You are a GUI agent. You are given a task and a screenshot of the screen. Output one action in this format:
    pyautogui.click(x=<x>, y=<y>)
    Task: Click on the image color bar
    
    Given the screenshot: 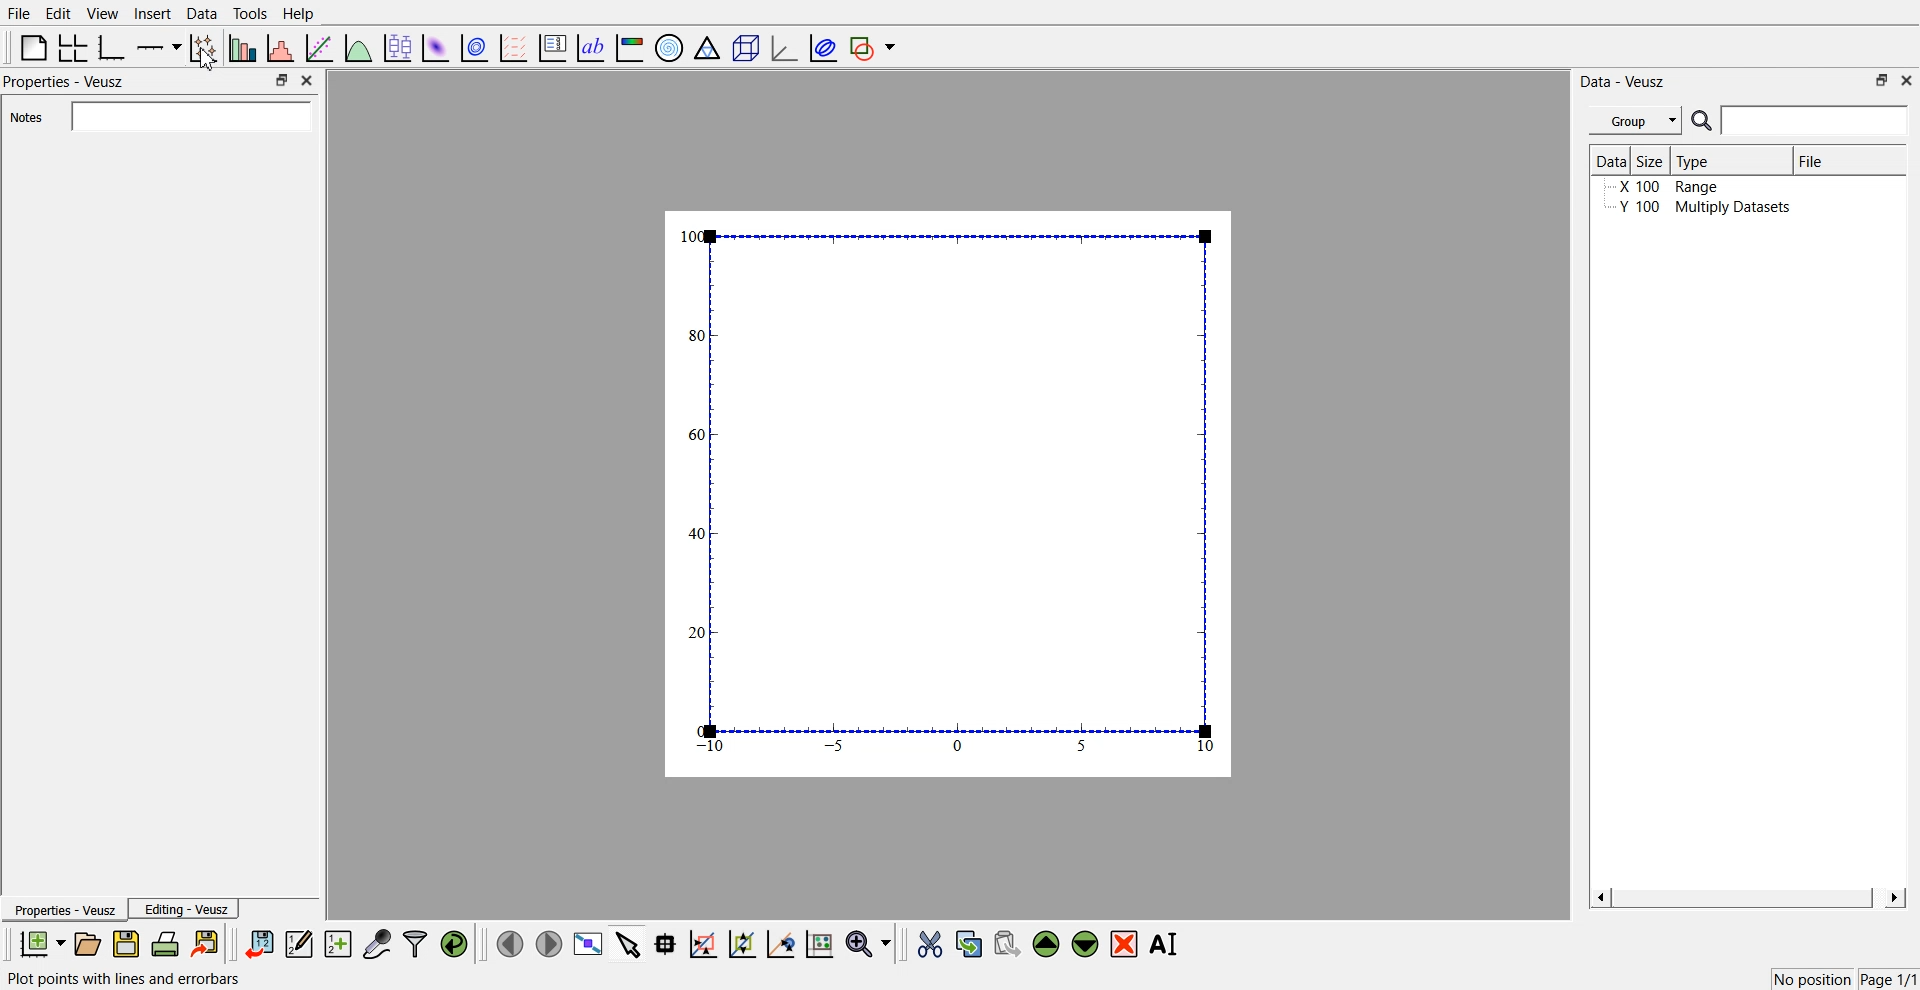 What is the action you would take?
    pyautogui.click(x=629, y=49)
    